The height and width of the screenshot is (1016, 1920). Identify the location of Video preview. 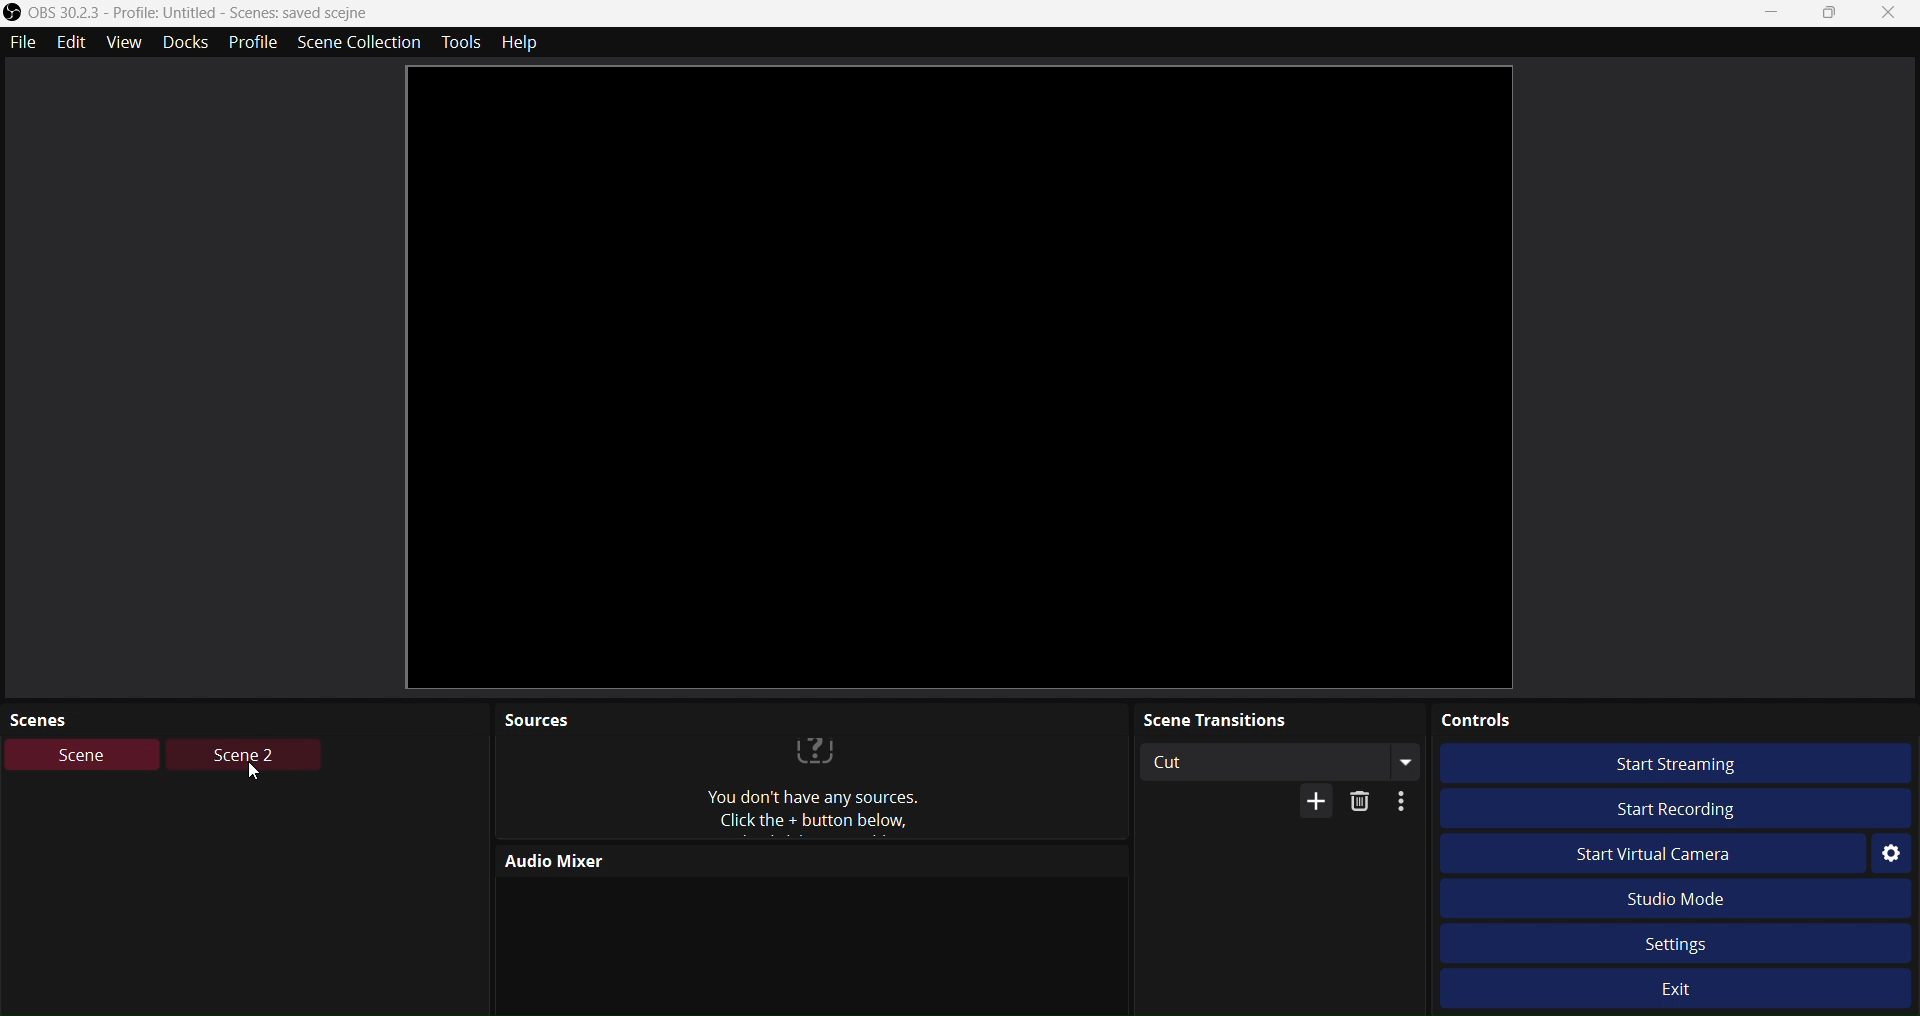
(961, 376).